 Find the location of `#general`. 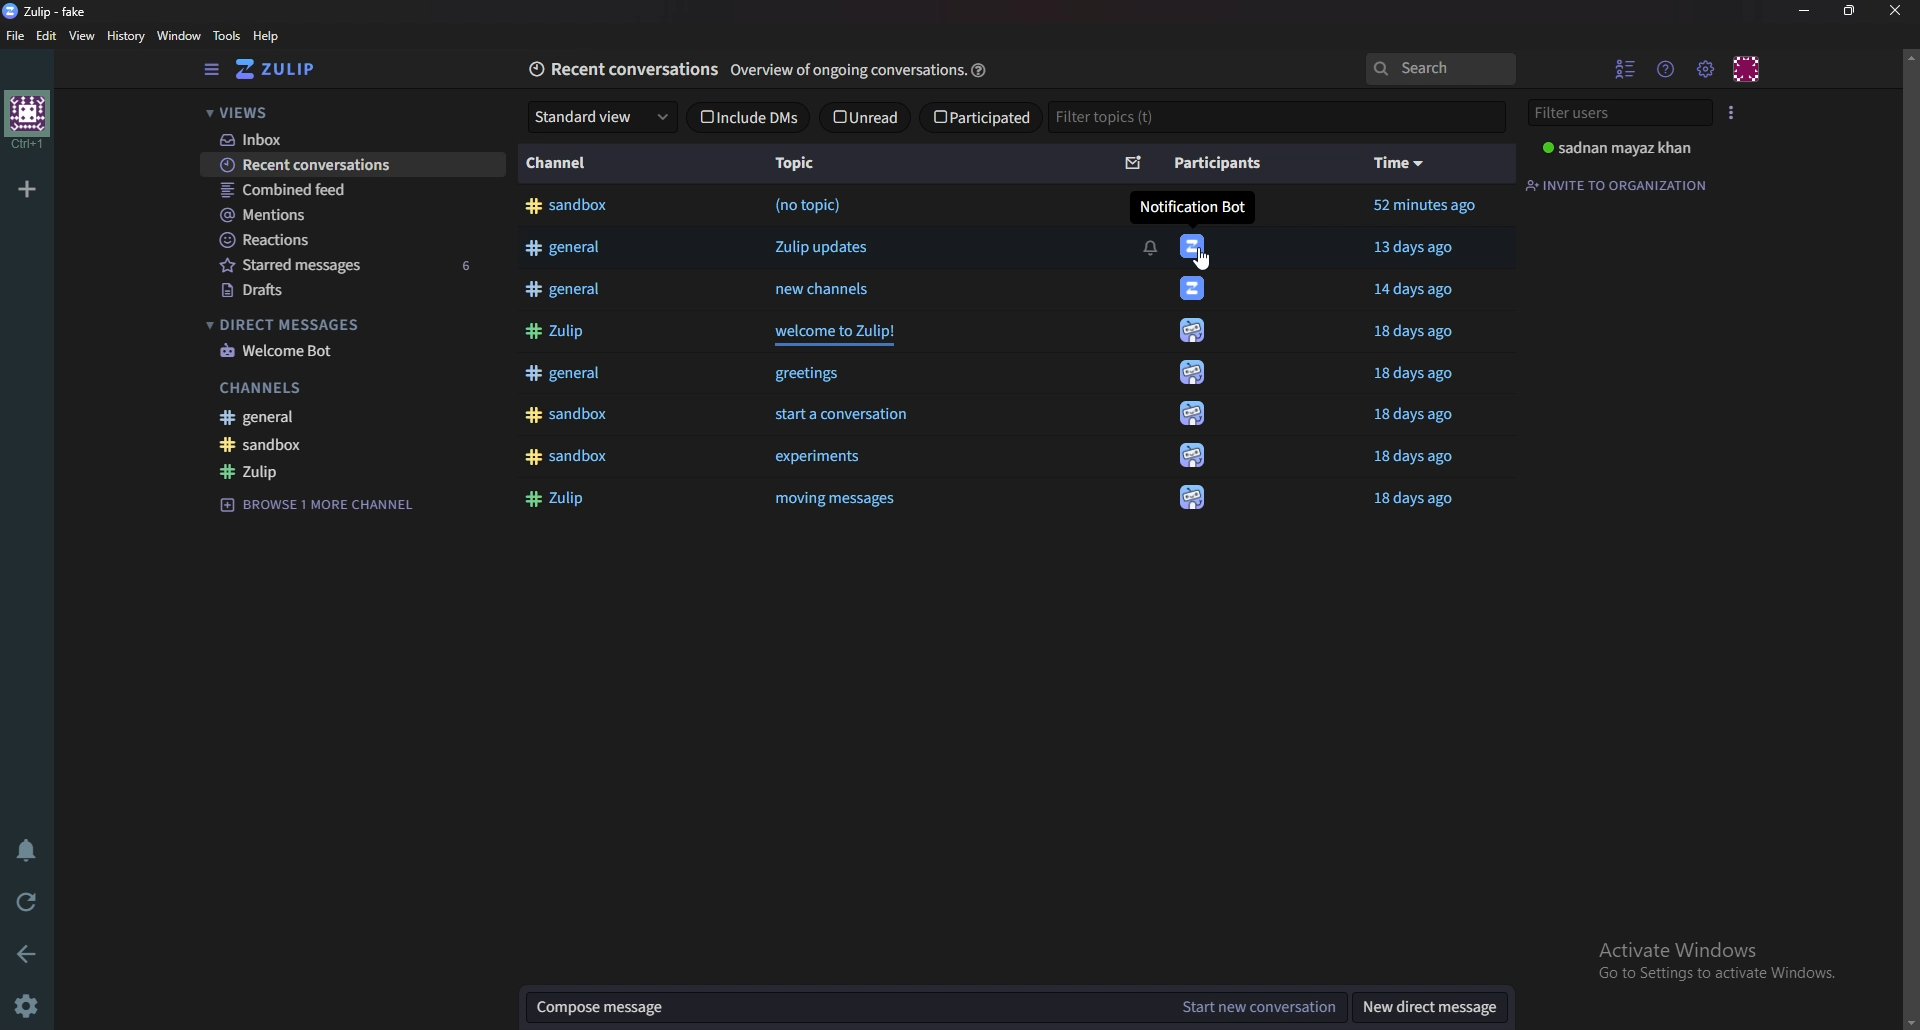

#general is located at coordinates (560, 373).